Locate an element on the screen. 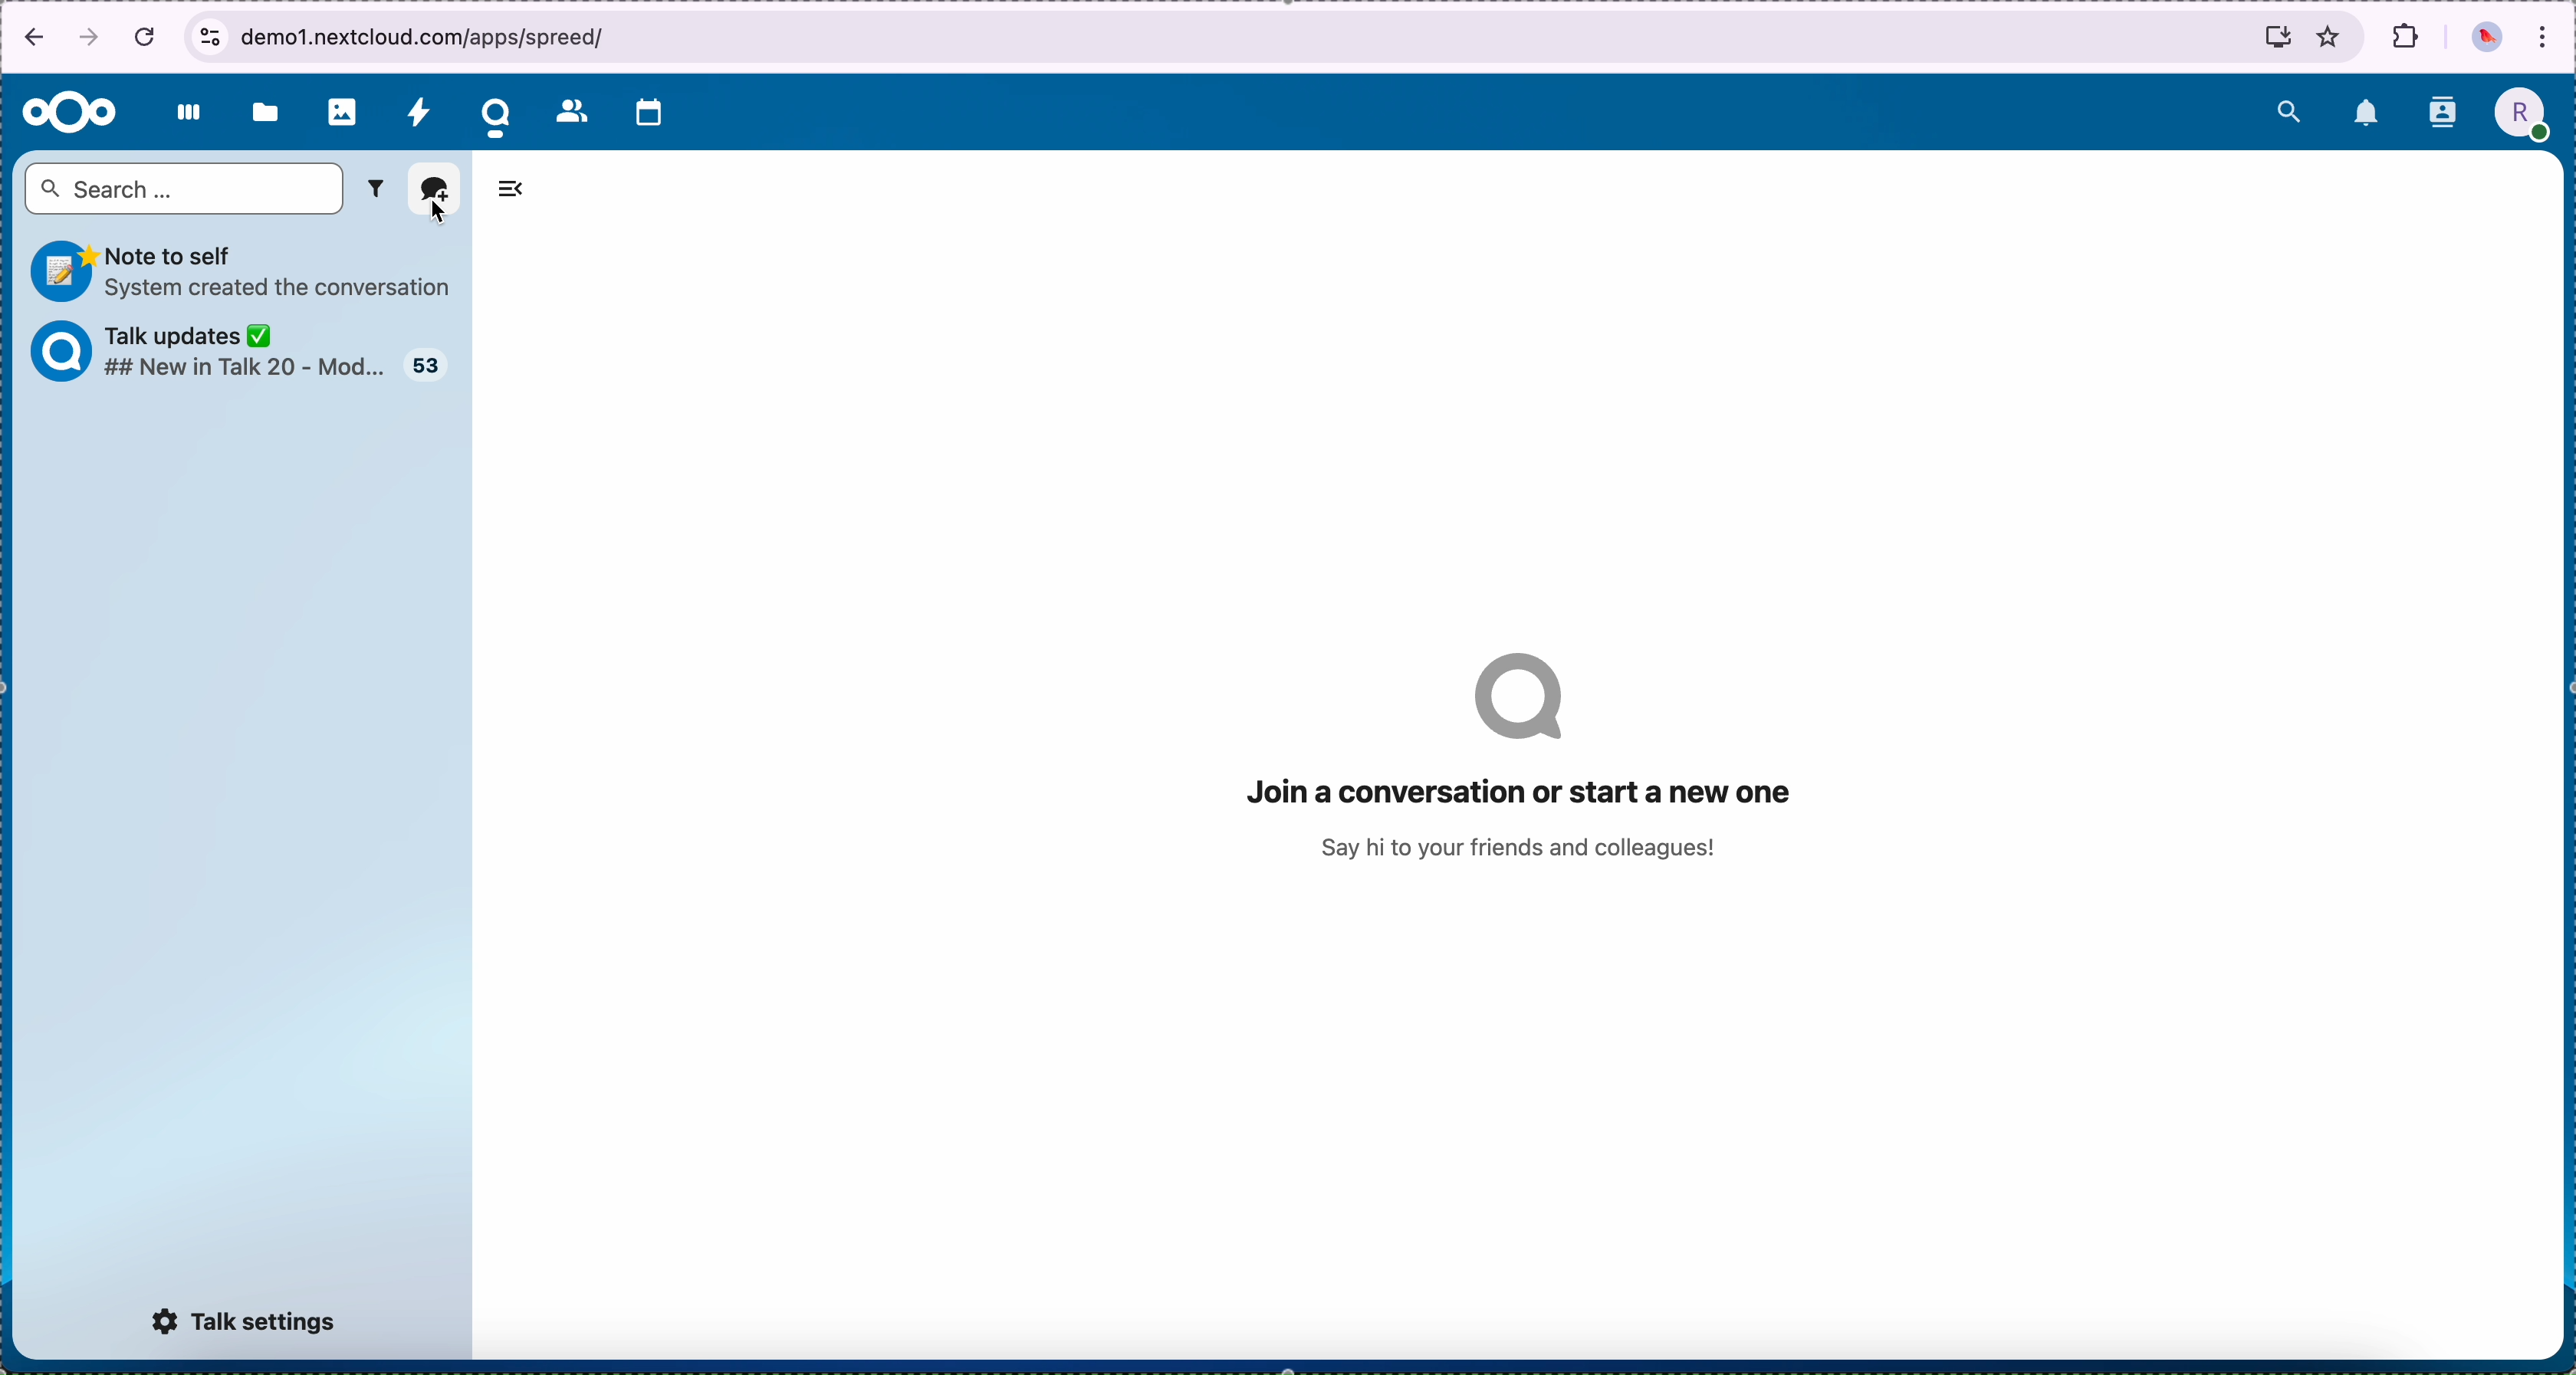  profile picture is located at coordinates (2486, 37).